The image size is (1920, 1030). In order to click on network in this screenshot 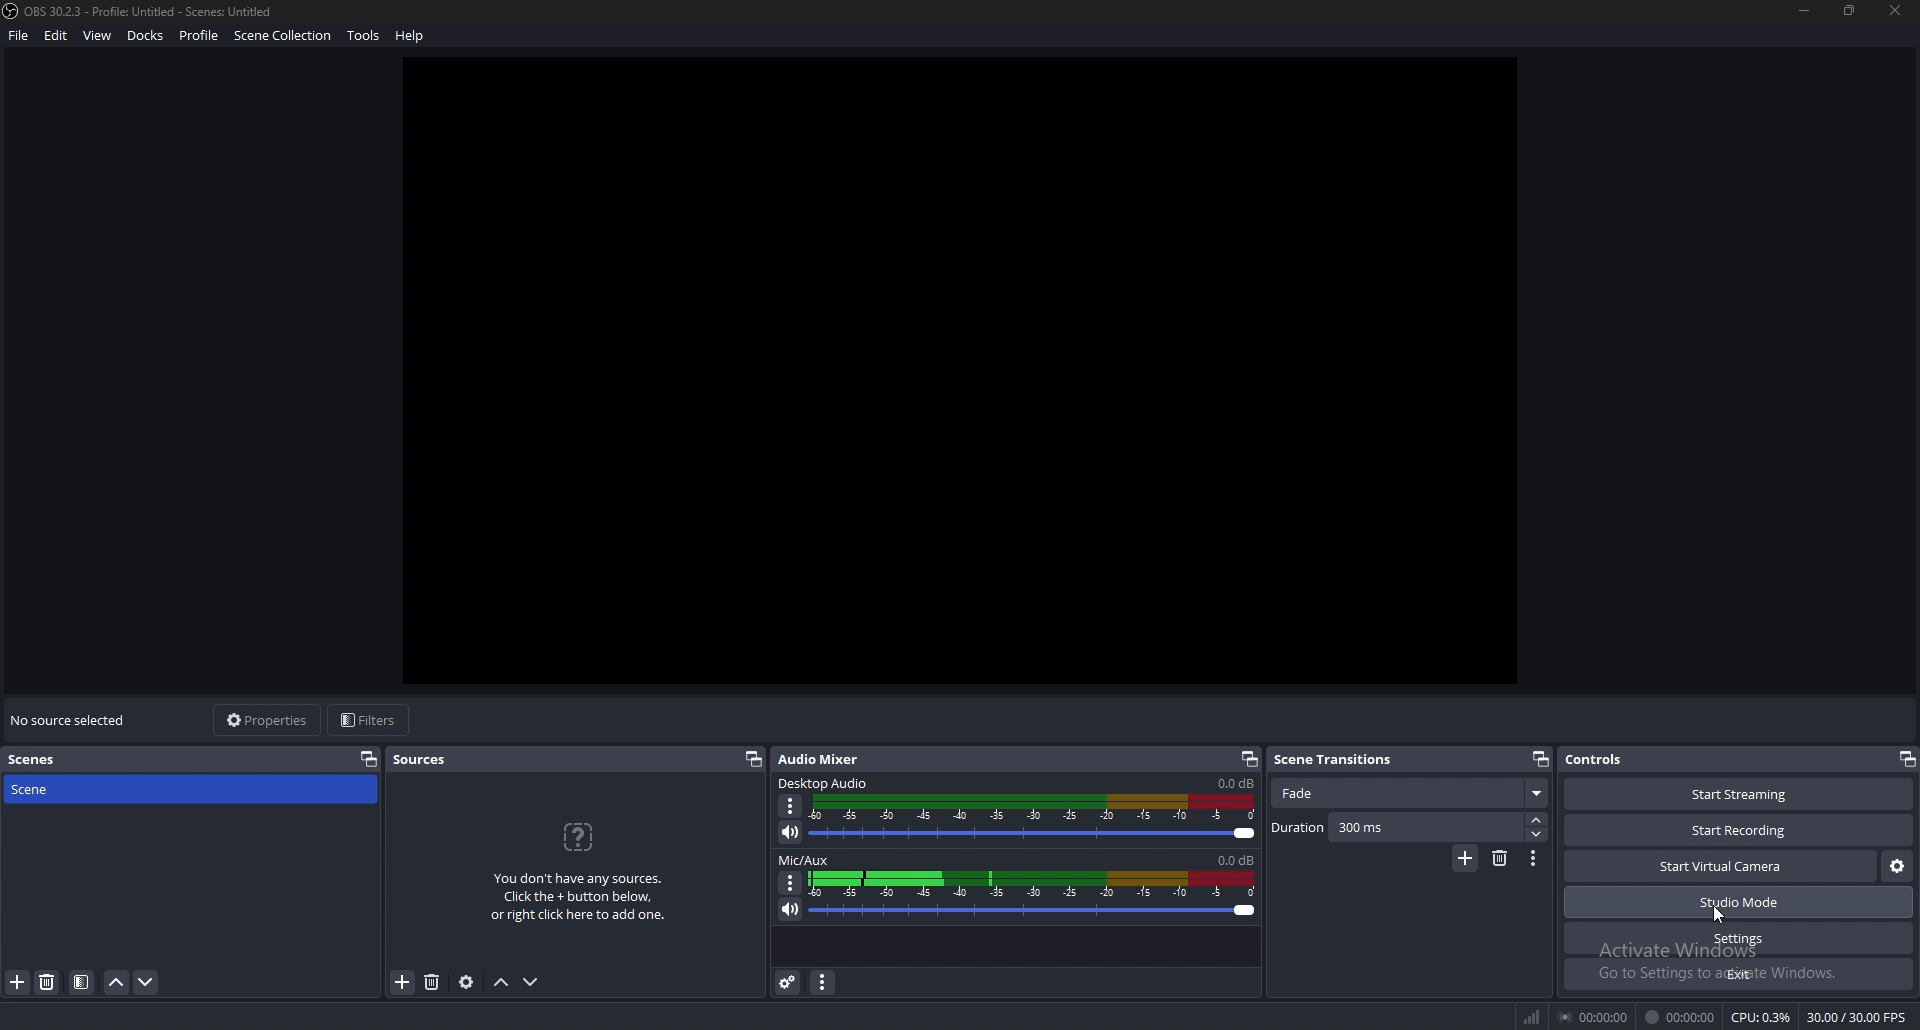, I will do `click(1529, 1017)`.